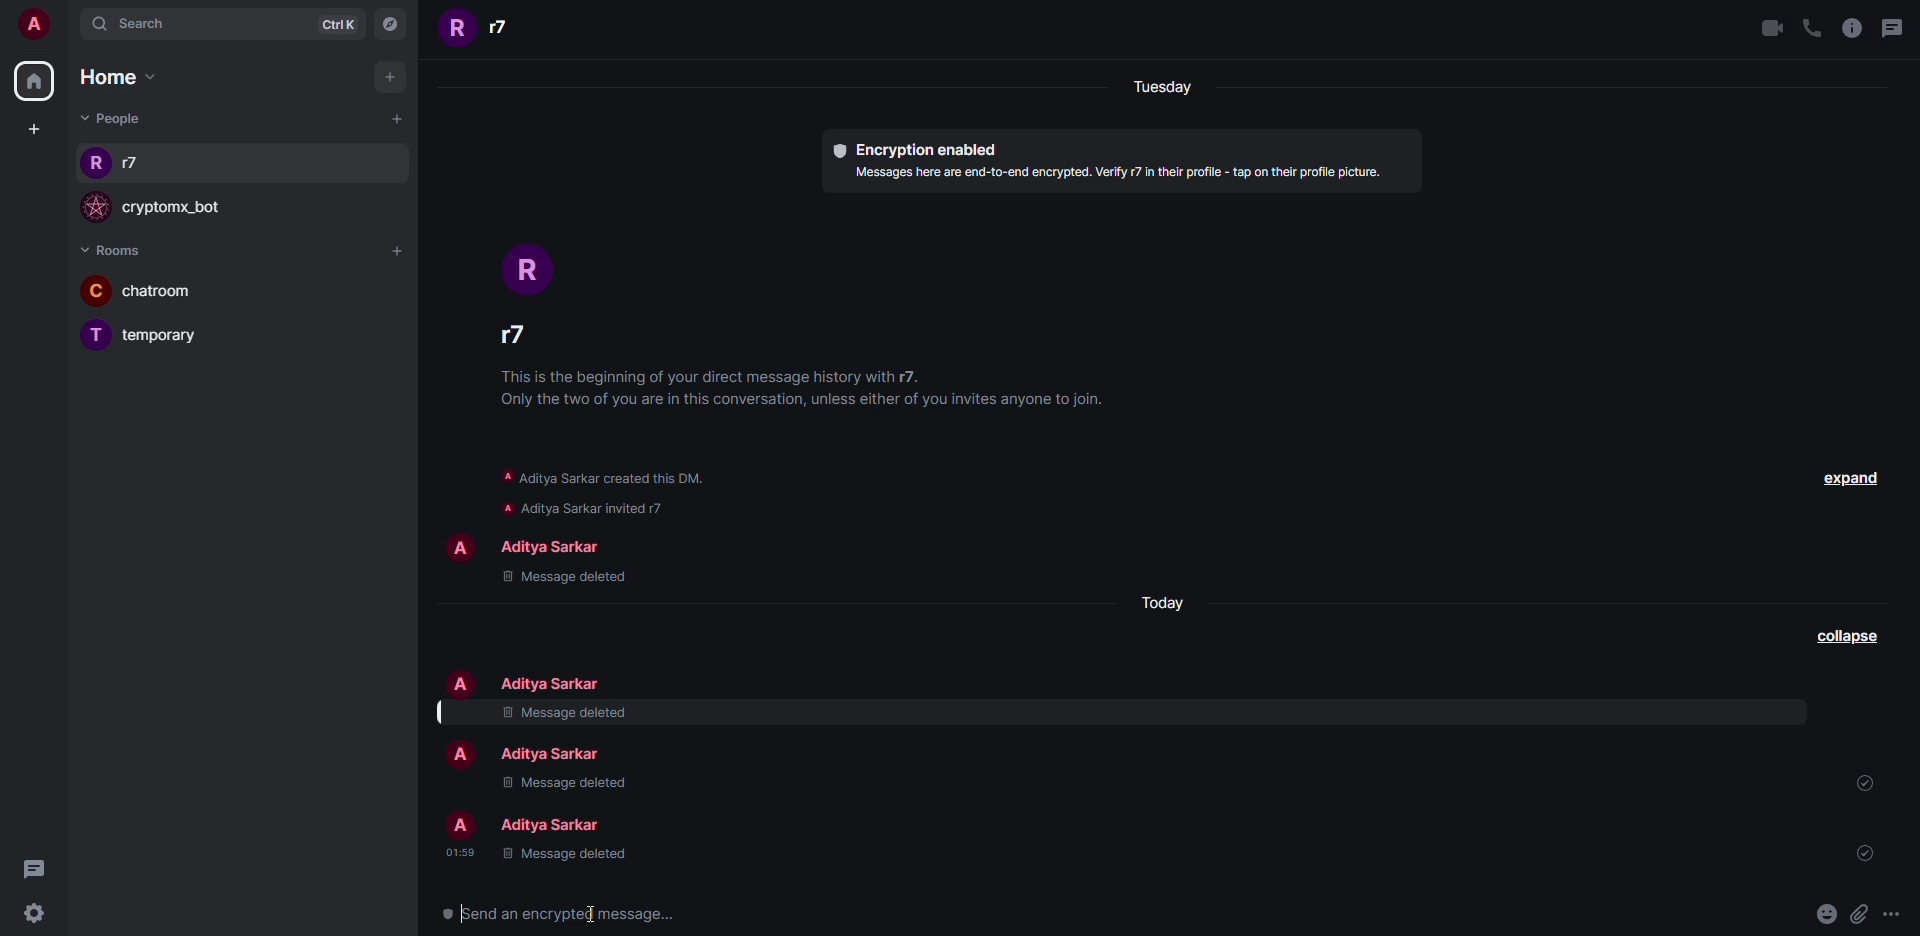  Describe the element at coordinates (98, 290) in the screenshot. I see `profile` at that location.